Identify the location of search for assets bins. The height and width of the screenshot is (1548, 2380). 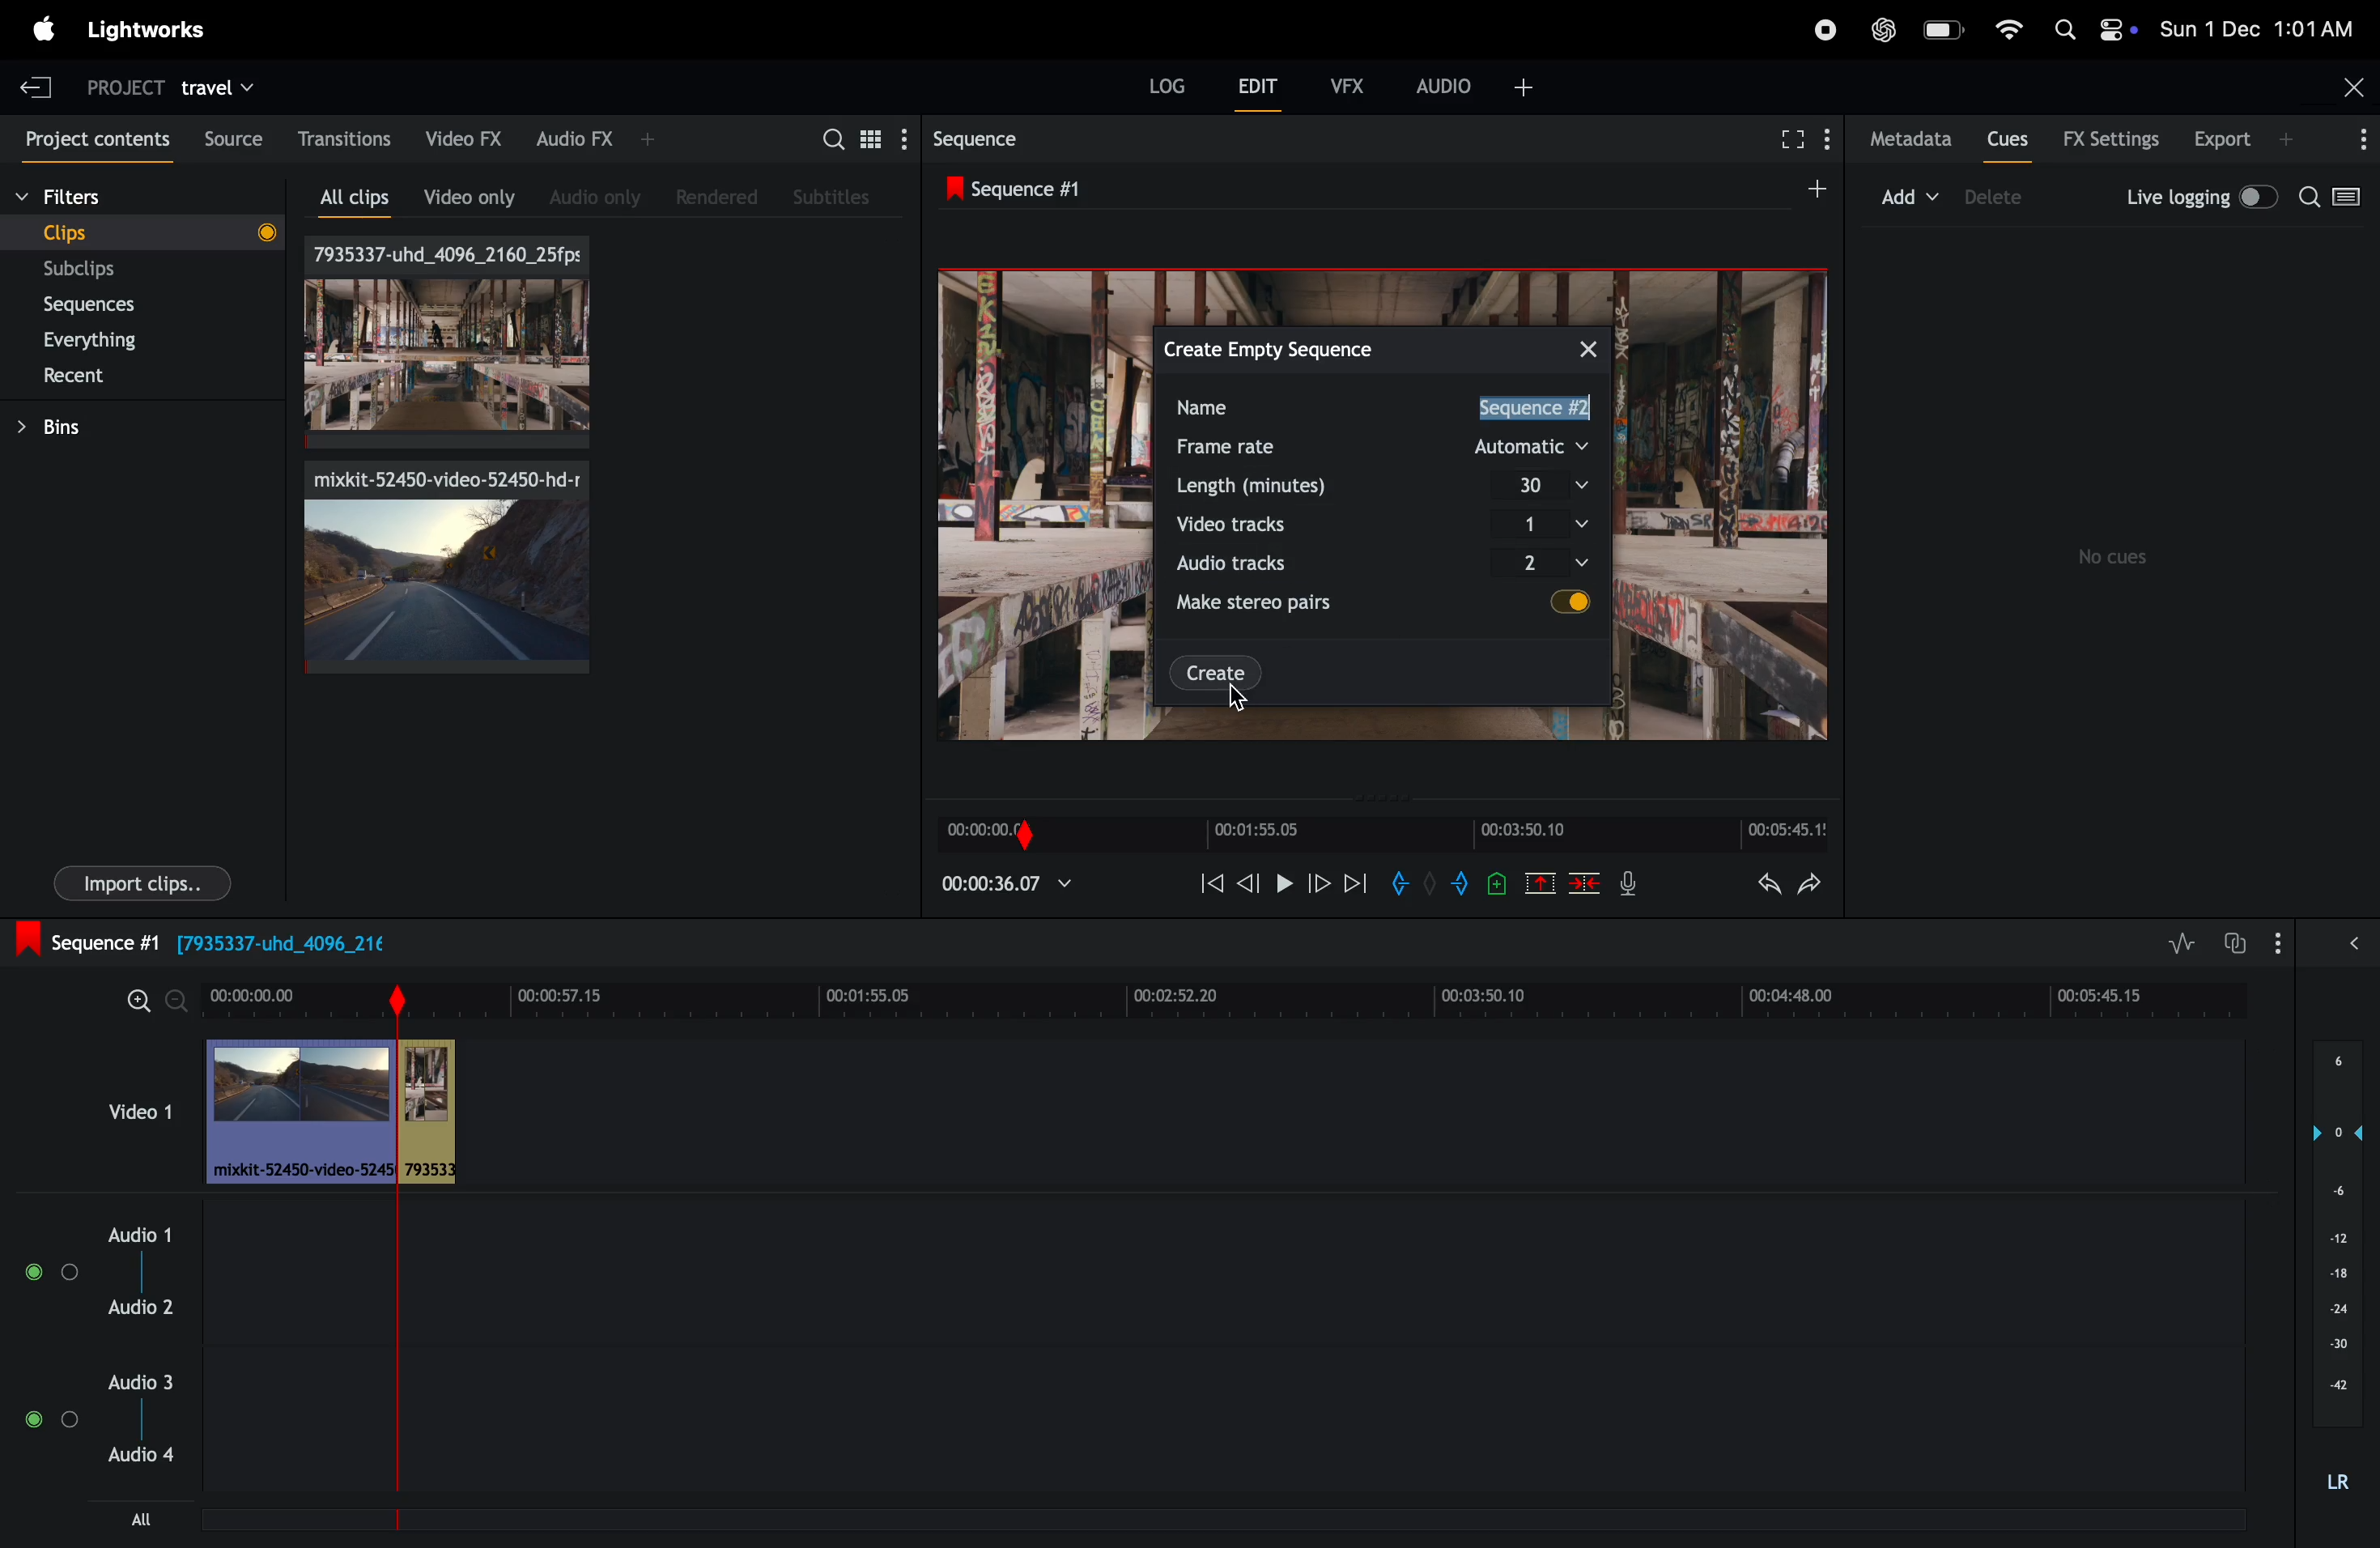
(829, 146).